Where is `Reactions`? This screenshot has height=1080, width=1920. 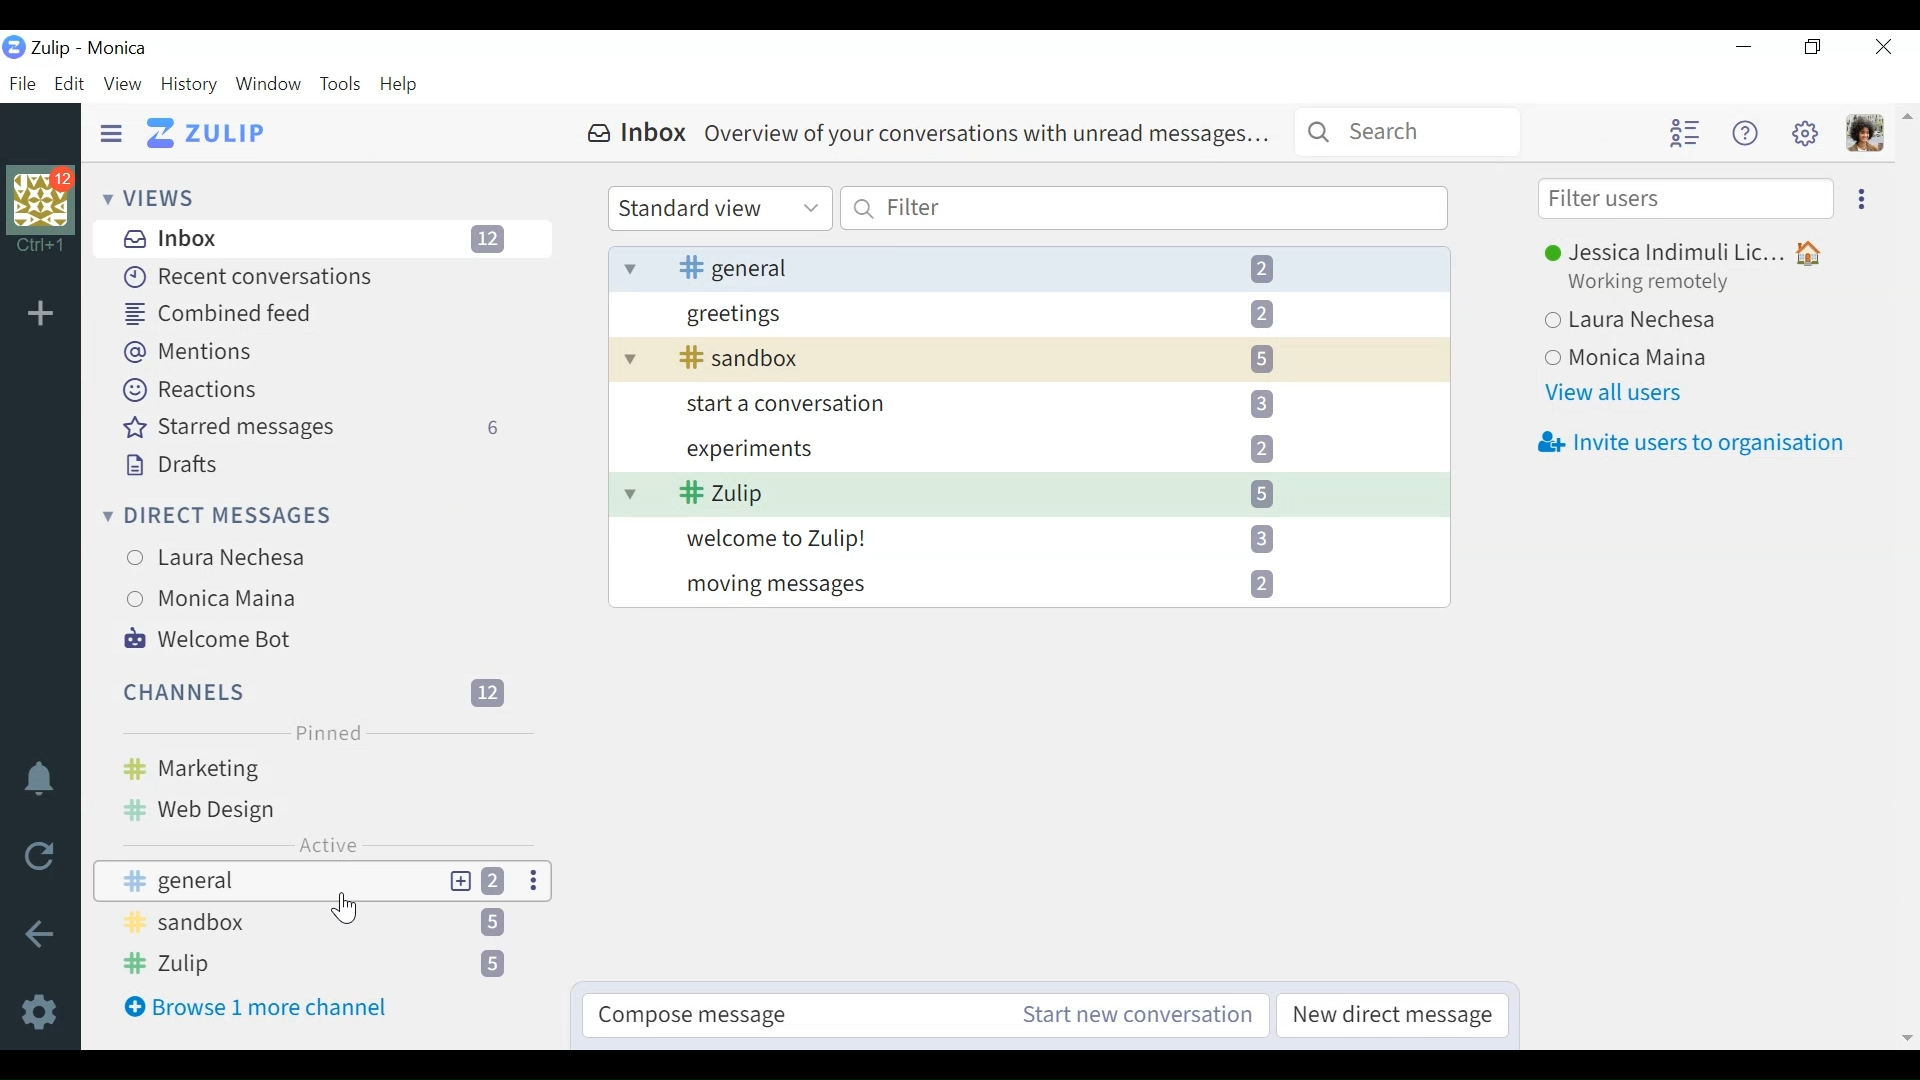
Reactions is located at coordinates (194, 390).